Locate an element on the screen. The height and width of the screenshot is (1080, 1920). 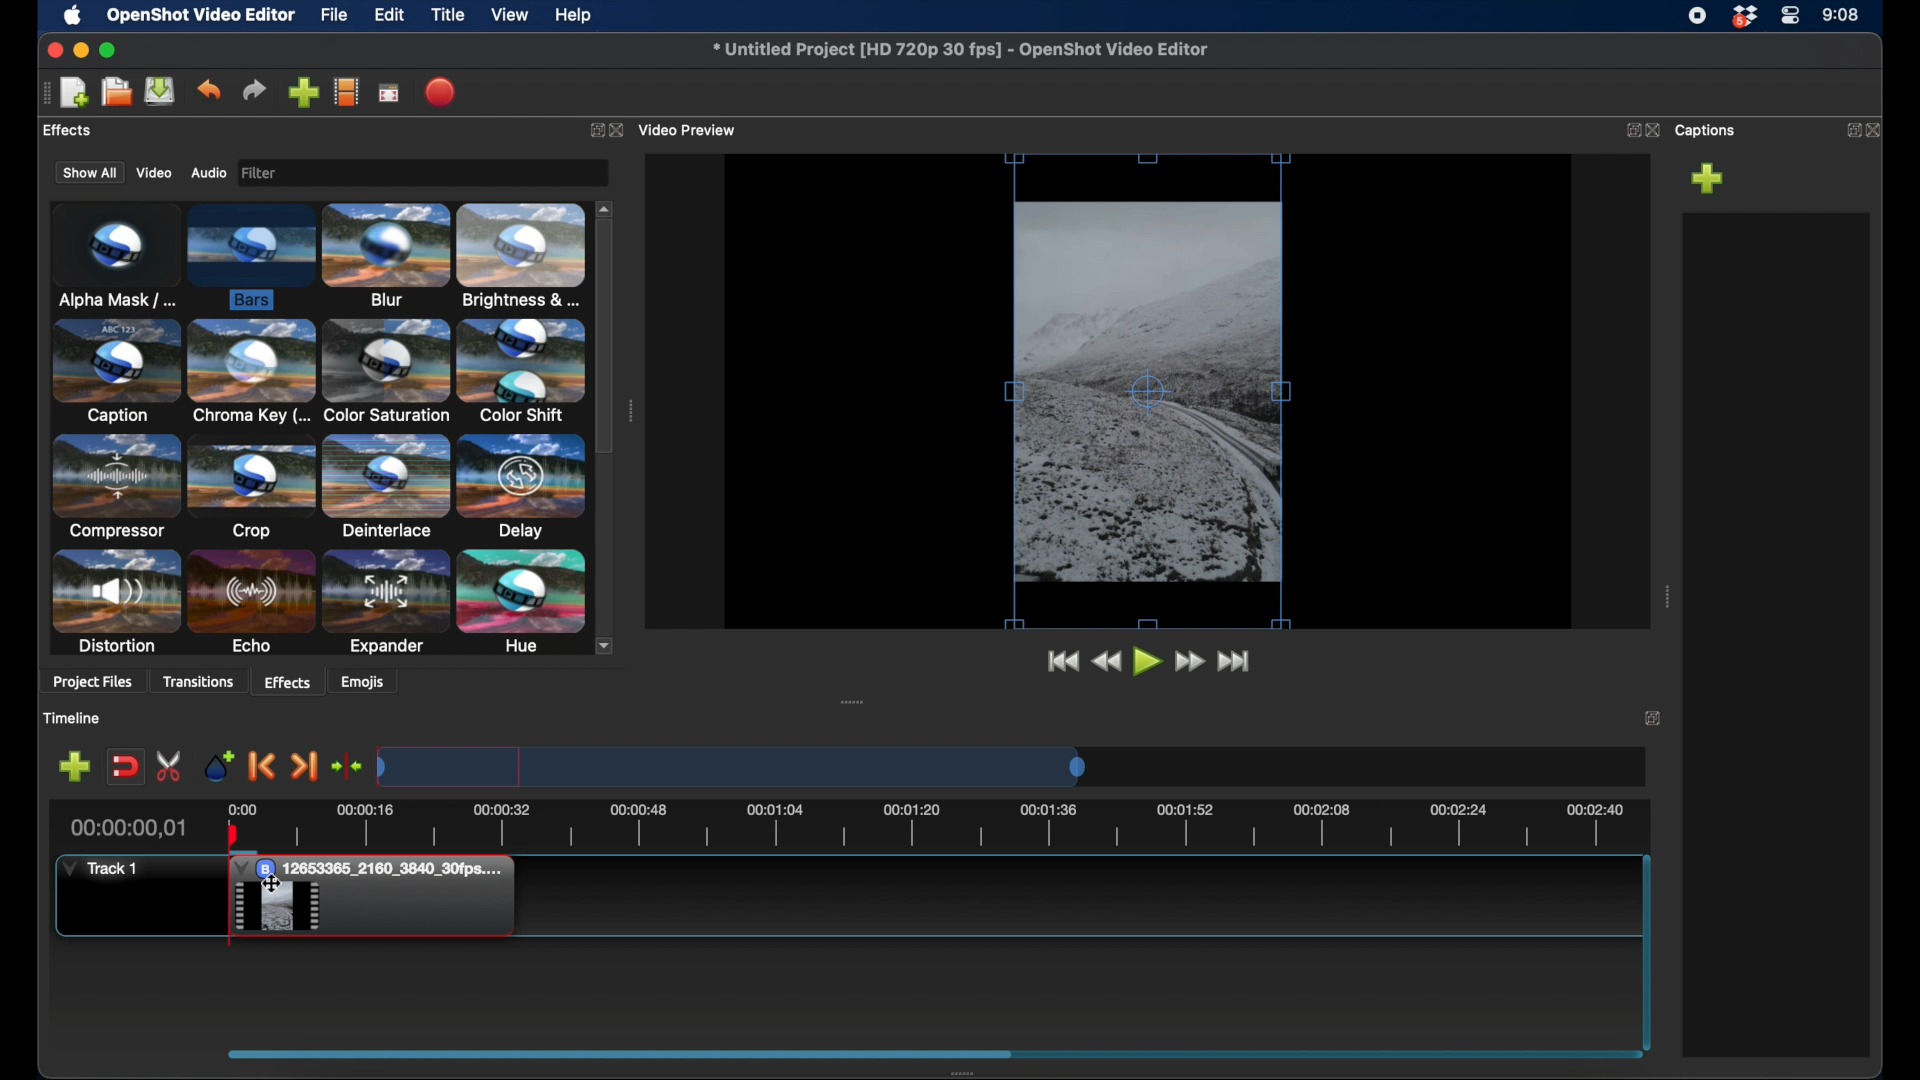
distortion is located at coordinates (116, 603).